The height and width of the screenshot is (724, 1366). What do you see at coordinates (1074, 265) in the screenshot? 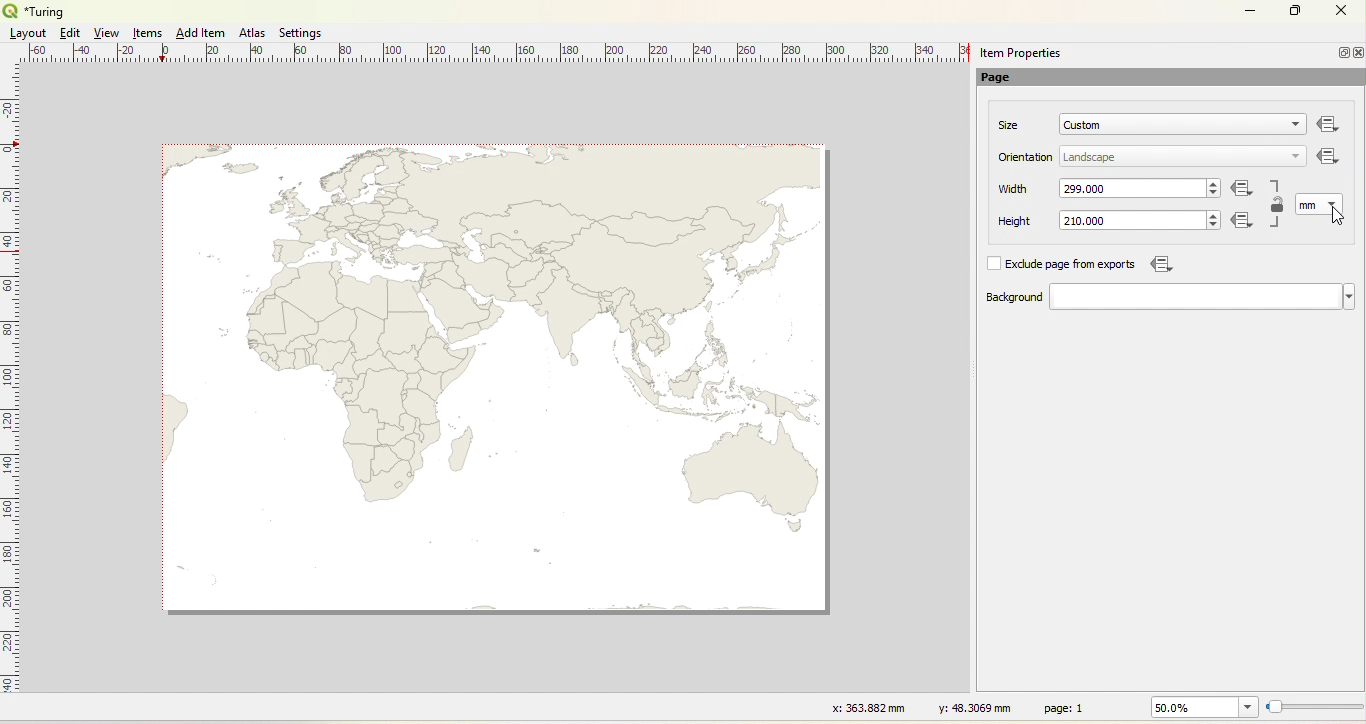
I see `Exclude page from exports` at bounding box center [1074, 265].